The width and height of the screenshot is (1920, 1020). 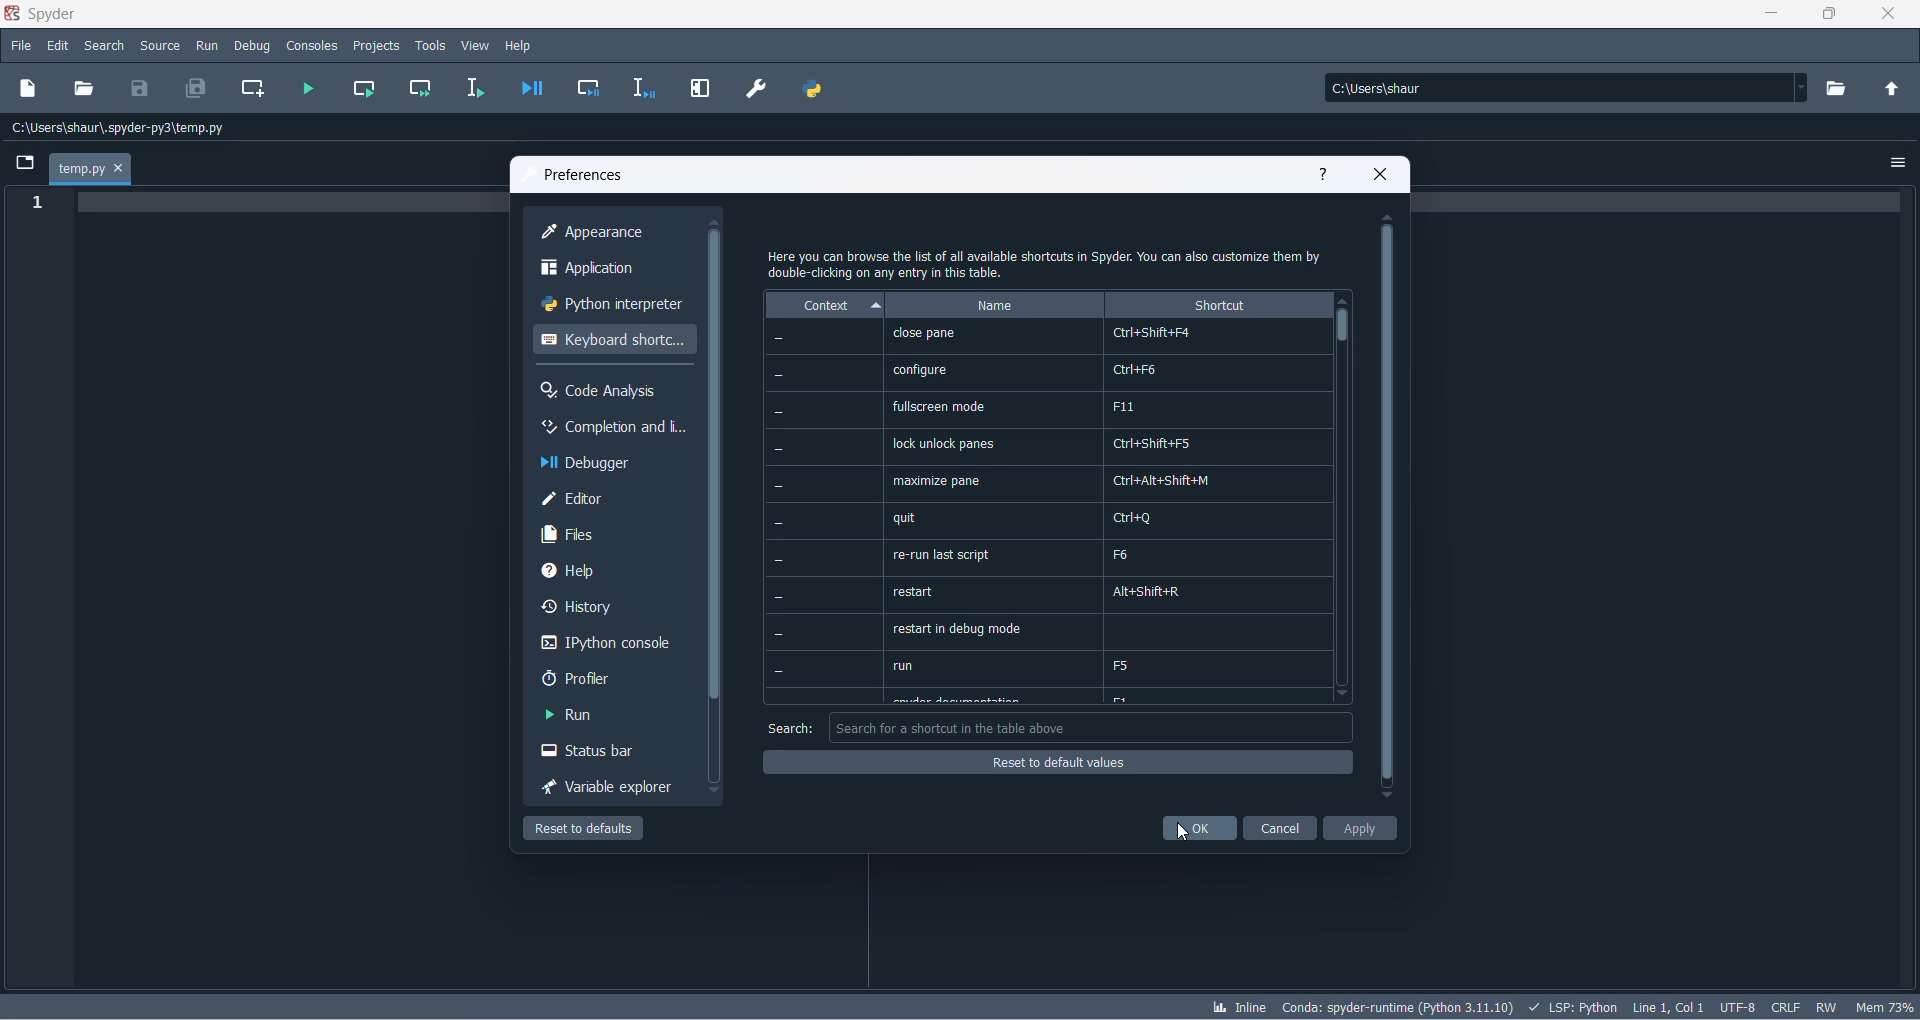 I want to click on cursor, so click(x=1179, y=832).